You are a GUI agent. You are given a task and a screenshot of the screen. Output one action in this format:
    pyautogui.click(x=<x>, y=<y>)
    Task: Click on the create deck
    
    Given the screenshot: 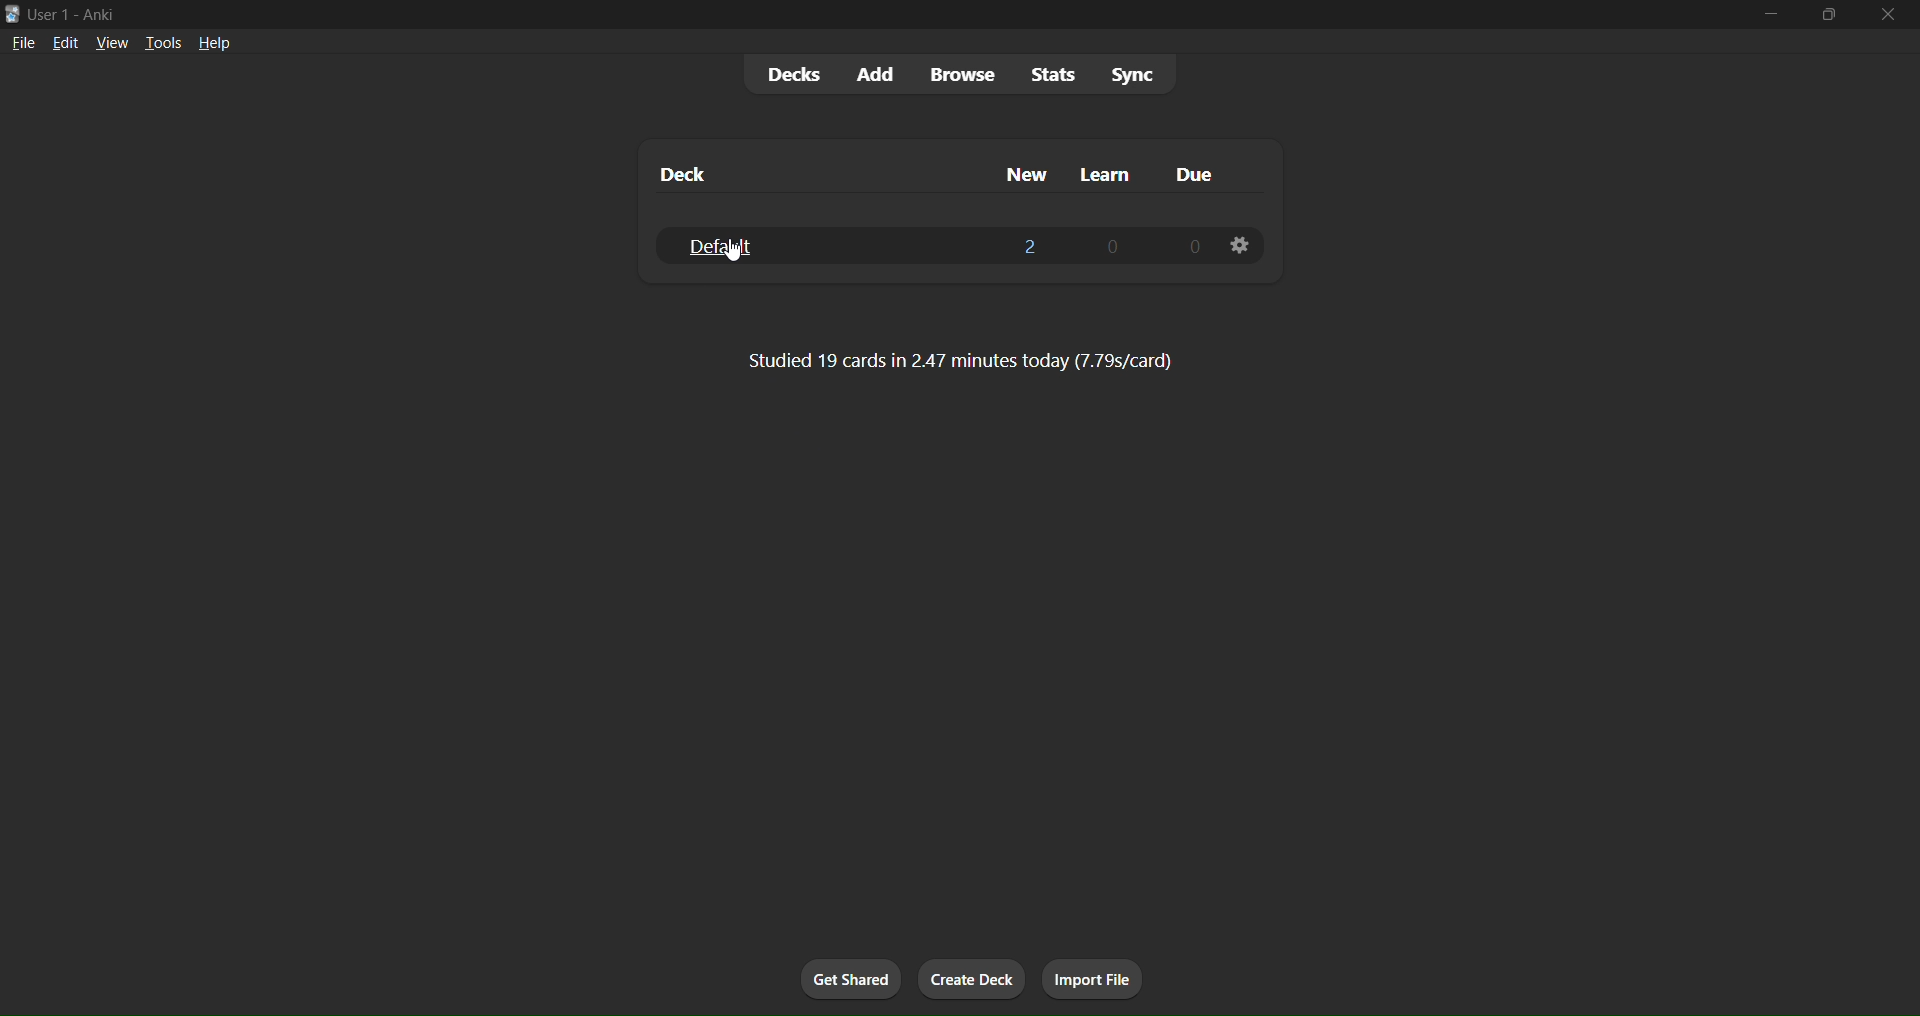 What is the action you would take?
    pyautogui.click(x=972, y=978)
    